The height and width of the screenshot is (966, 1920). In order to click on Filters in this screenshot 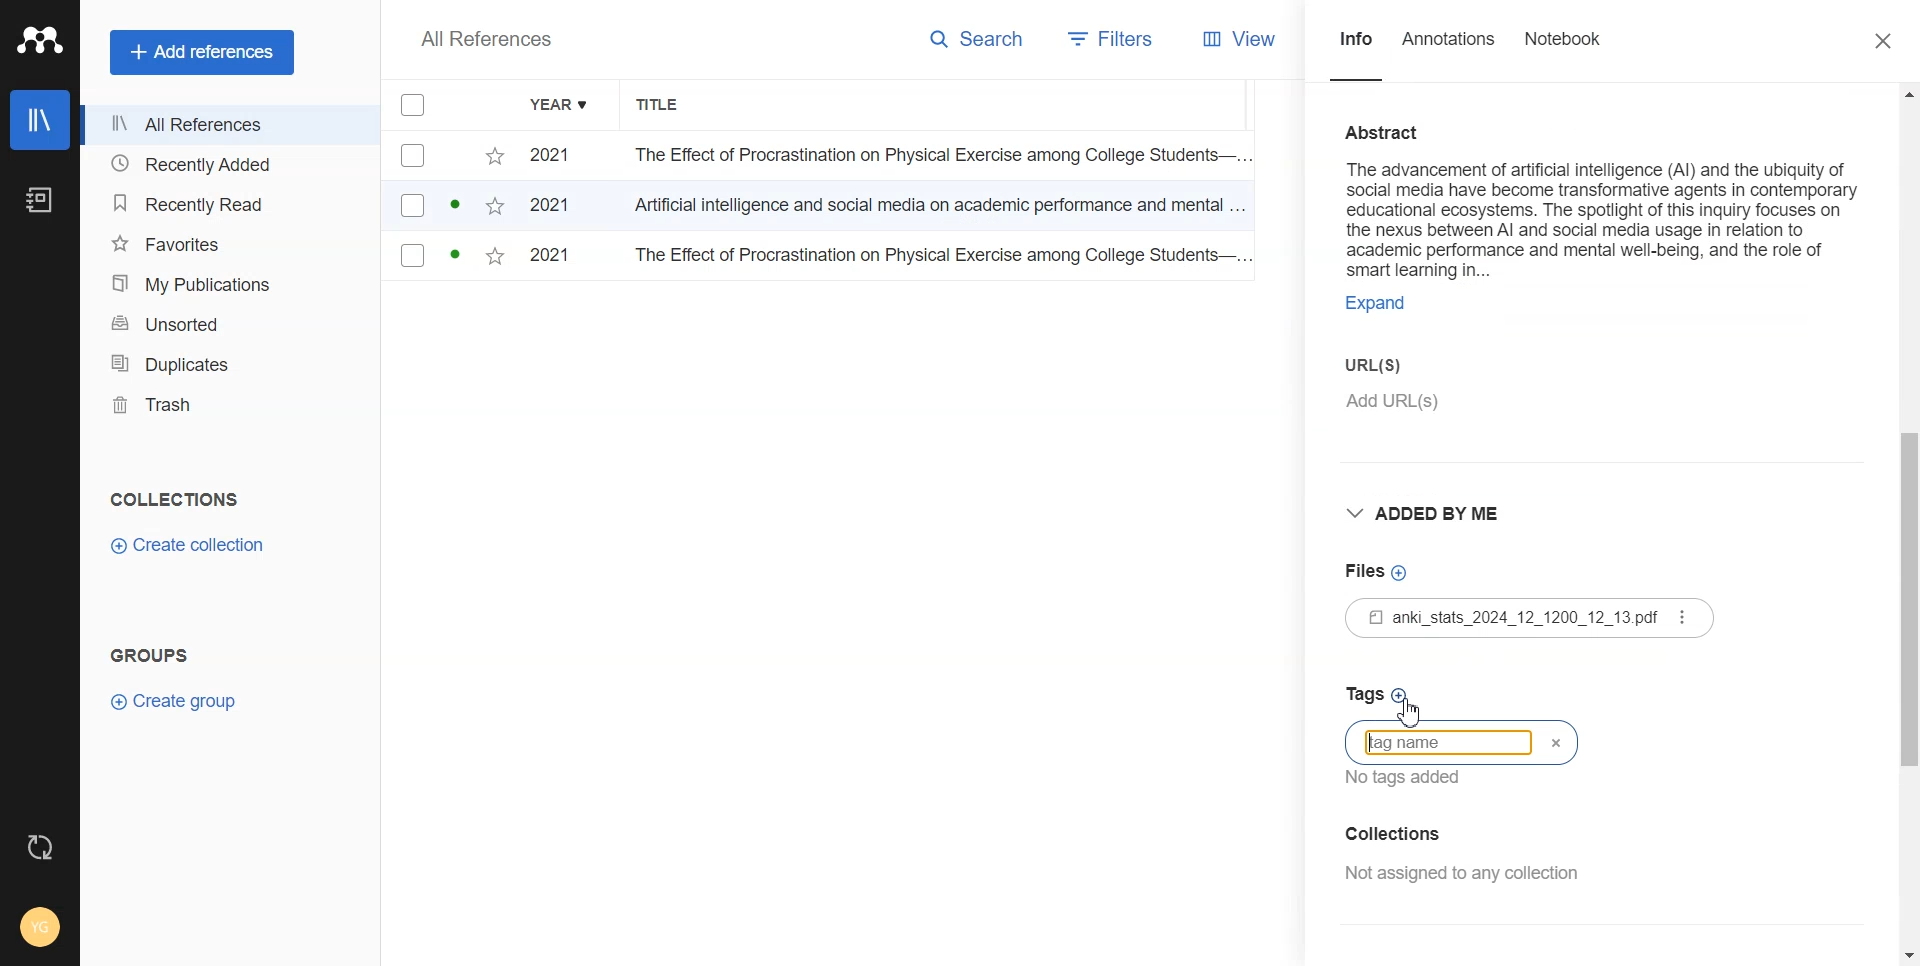, I will do `click(1107, 39)`.